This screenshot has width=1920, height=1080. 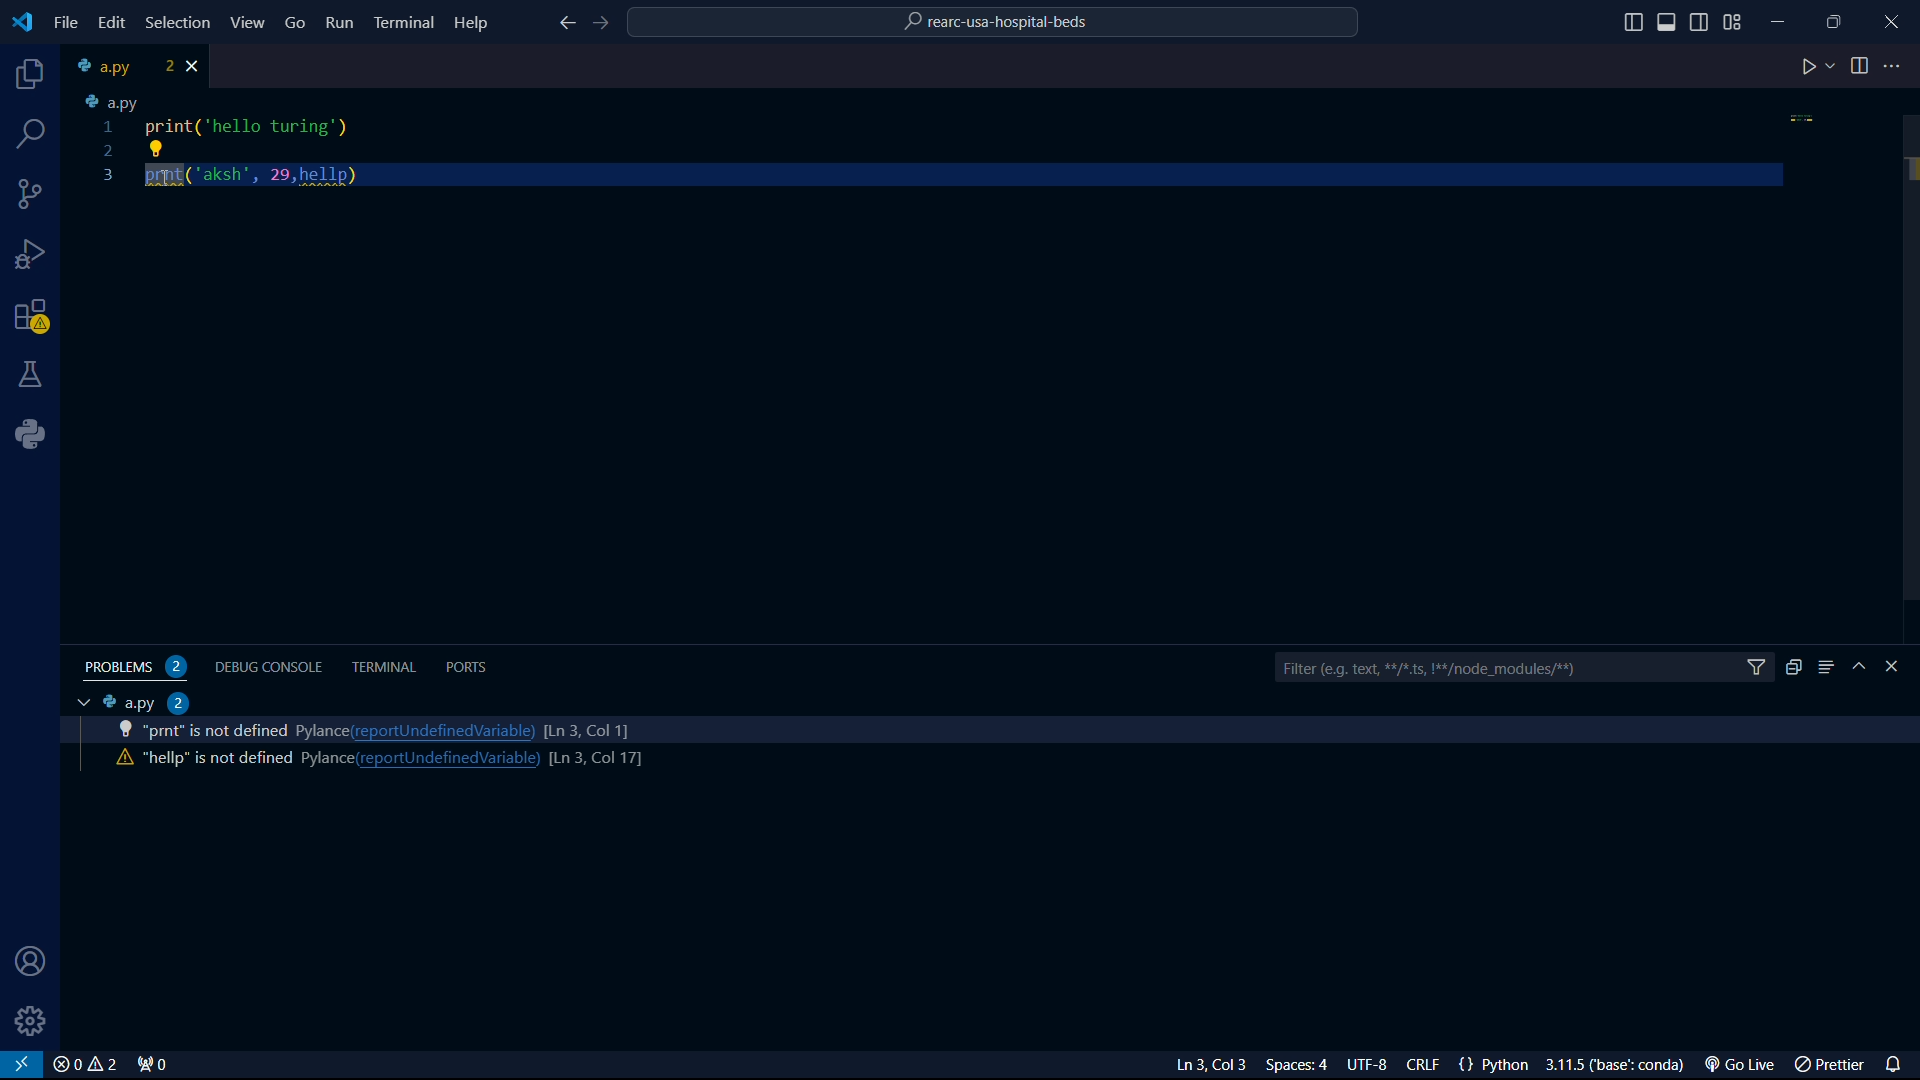 I want to click on tab, so click(x=121, y=66).